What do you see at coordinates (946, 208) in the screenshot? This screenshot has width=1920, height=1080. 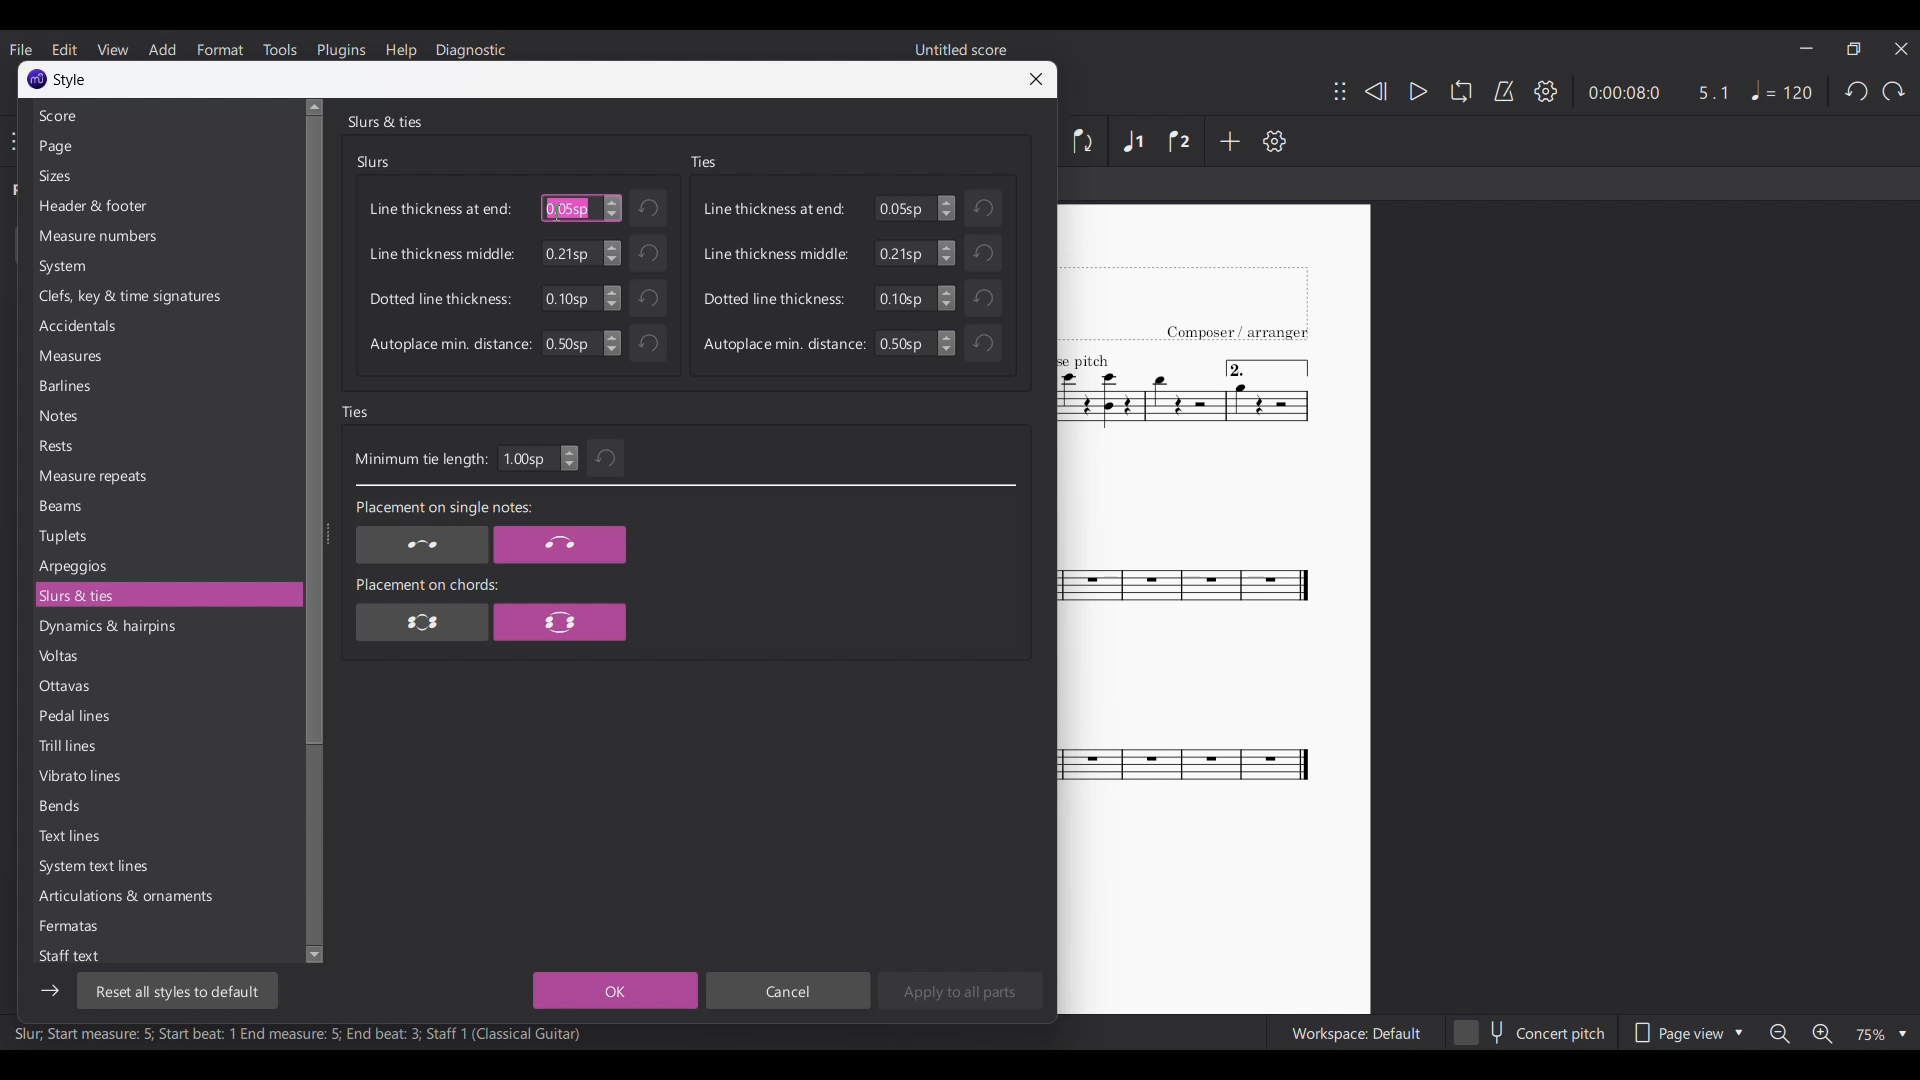 I see `Increase/Decrease Line thickness at end` at bounding box center [946, 208].